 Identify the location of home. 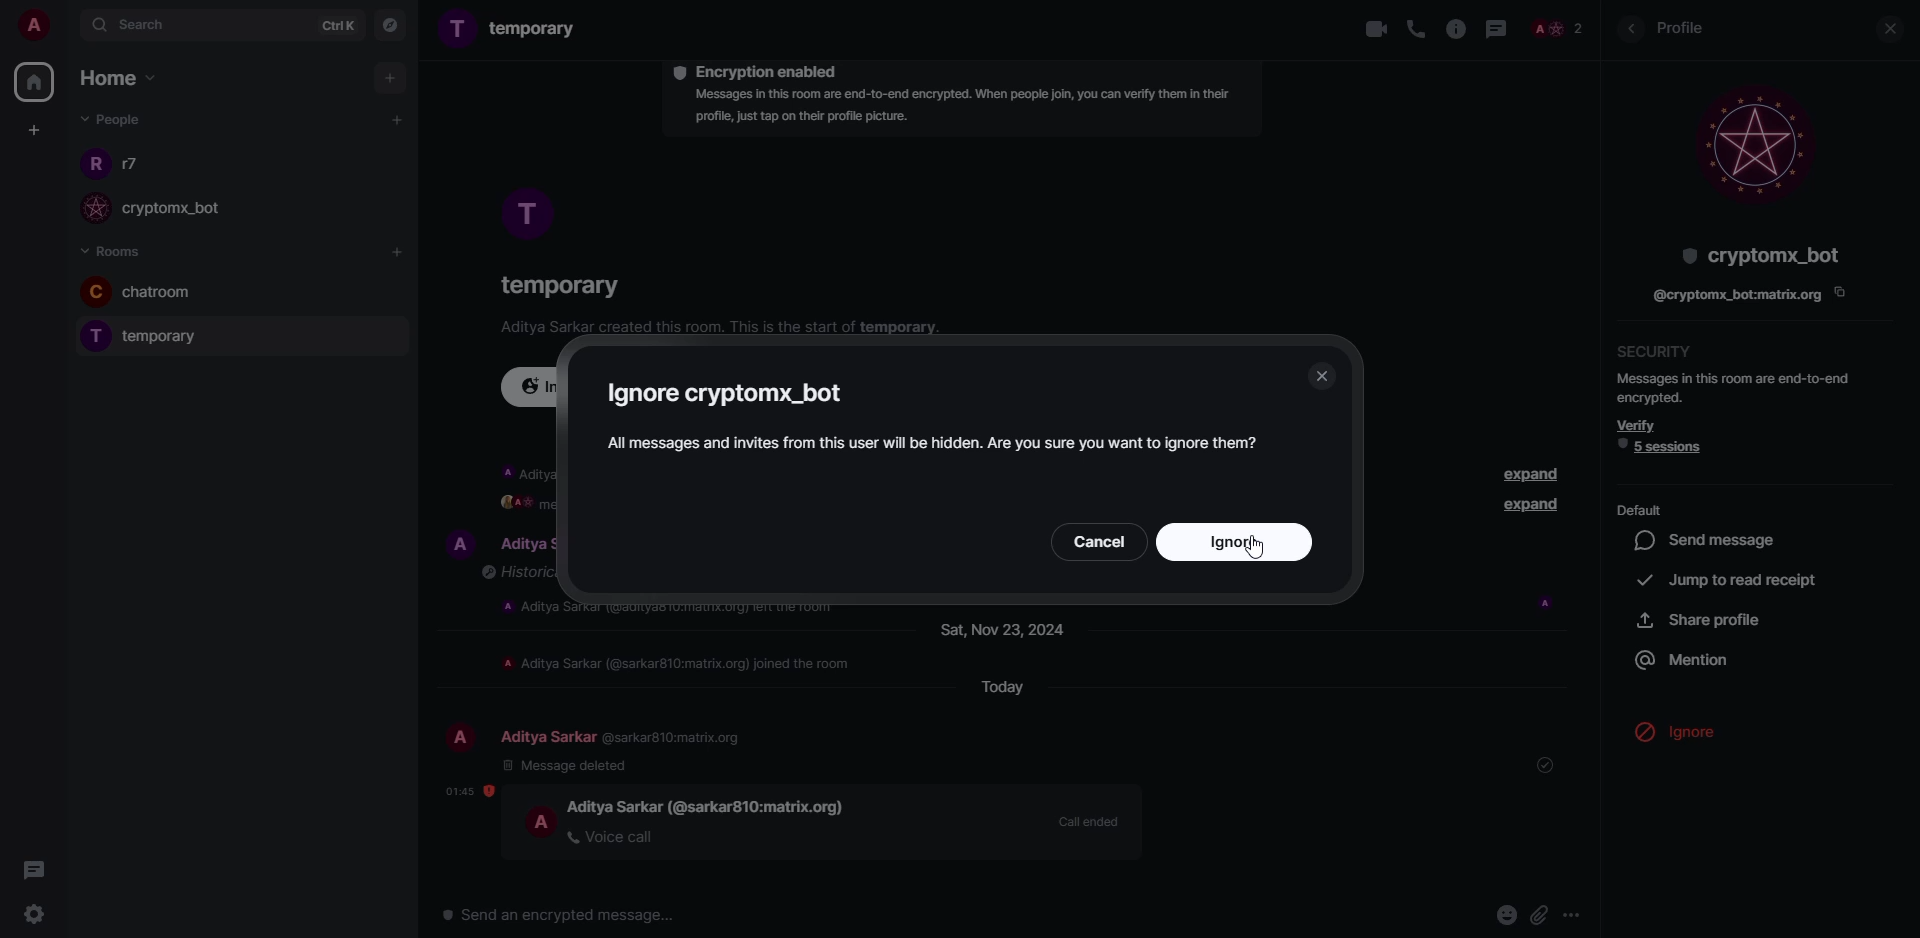
(116, 76).